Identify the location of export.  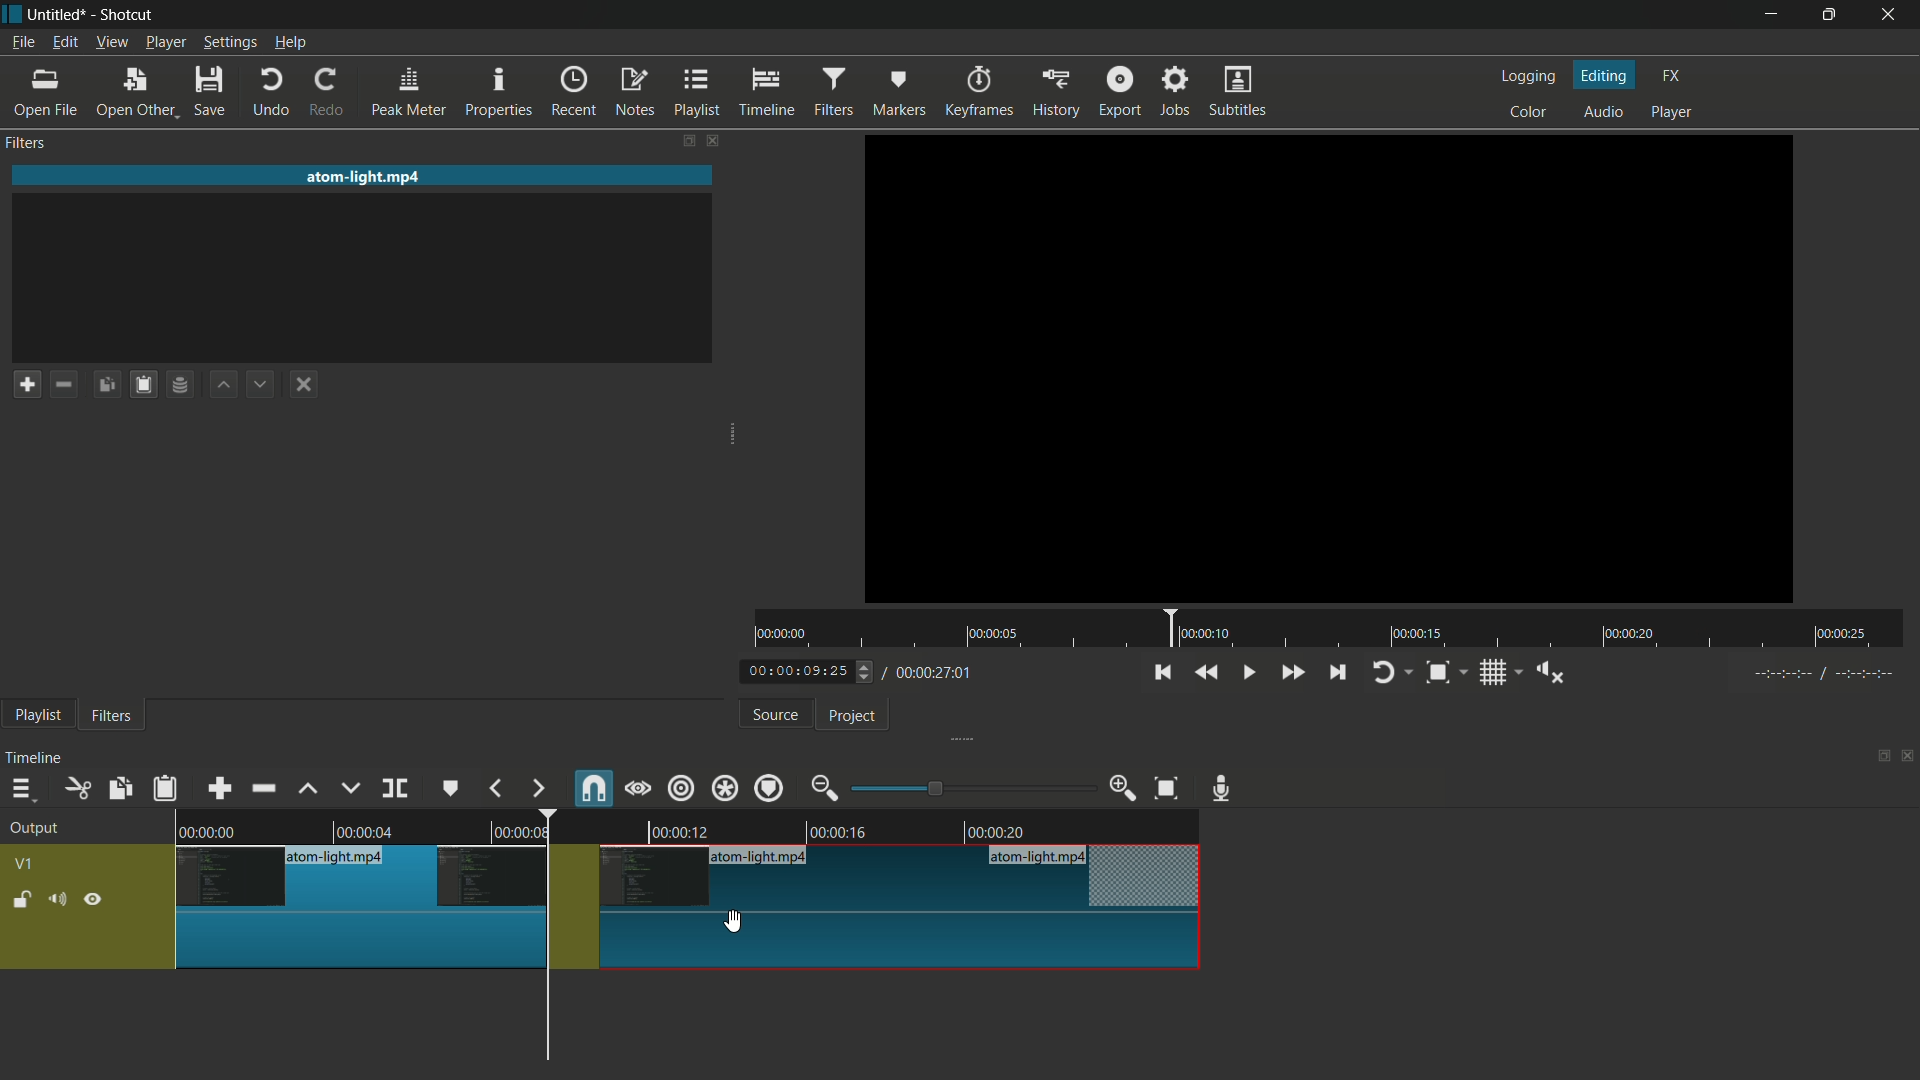
(1120, 89).